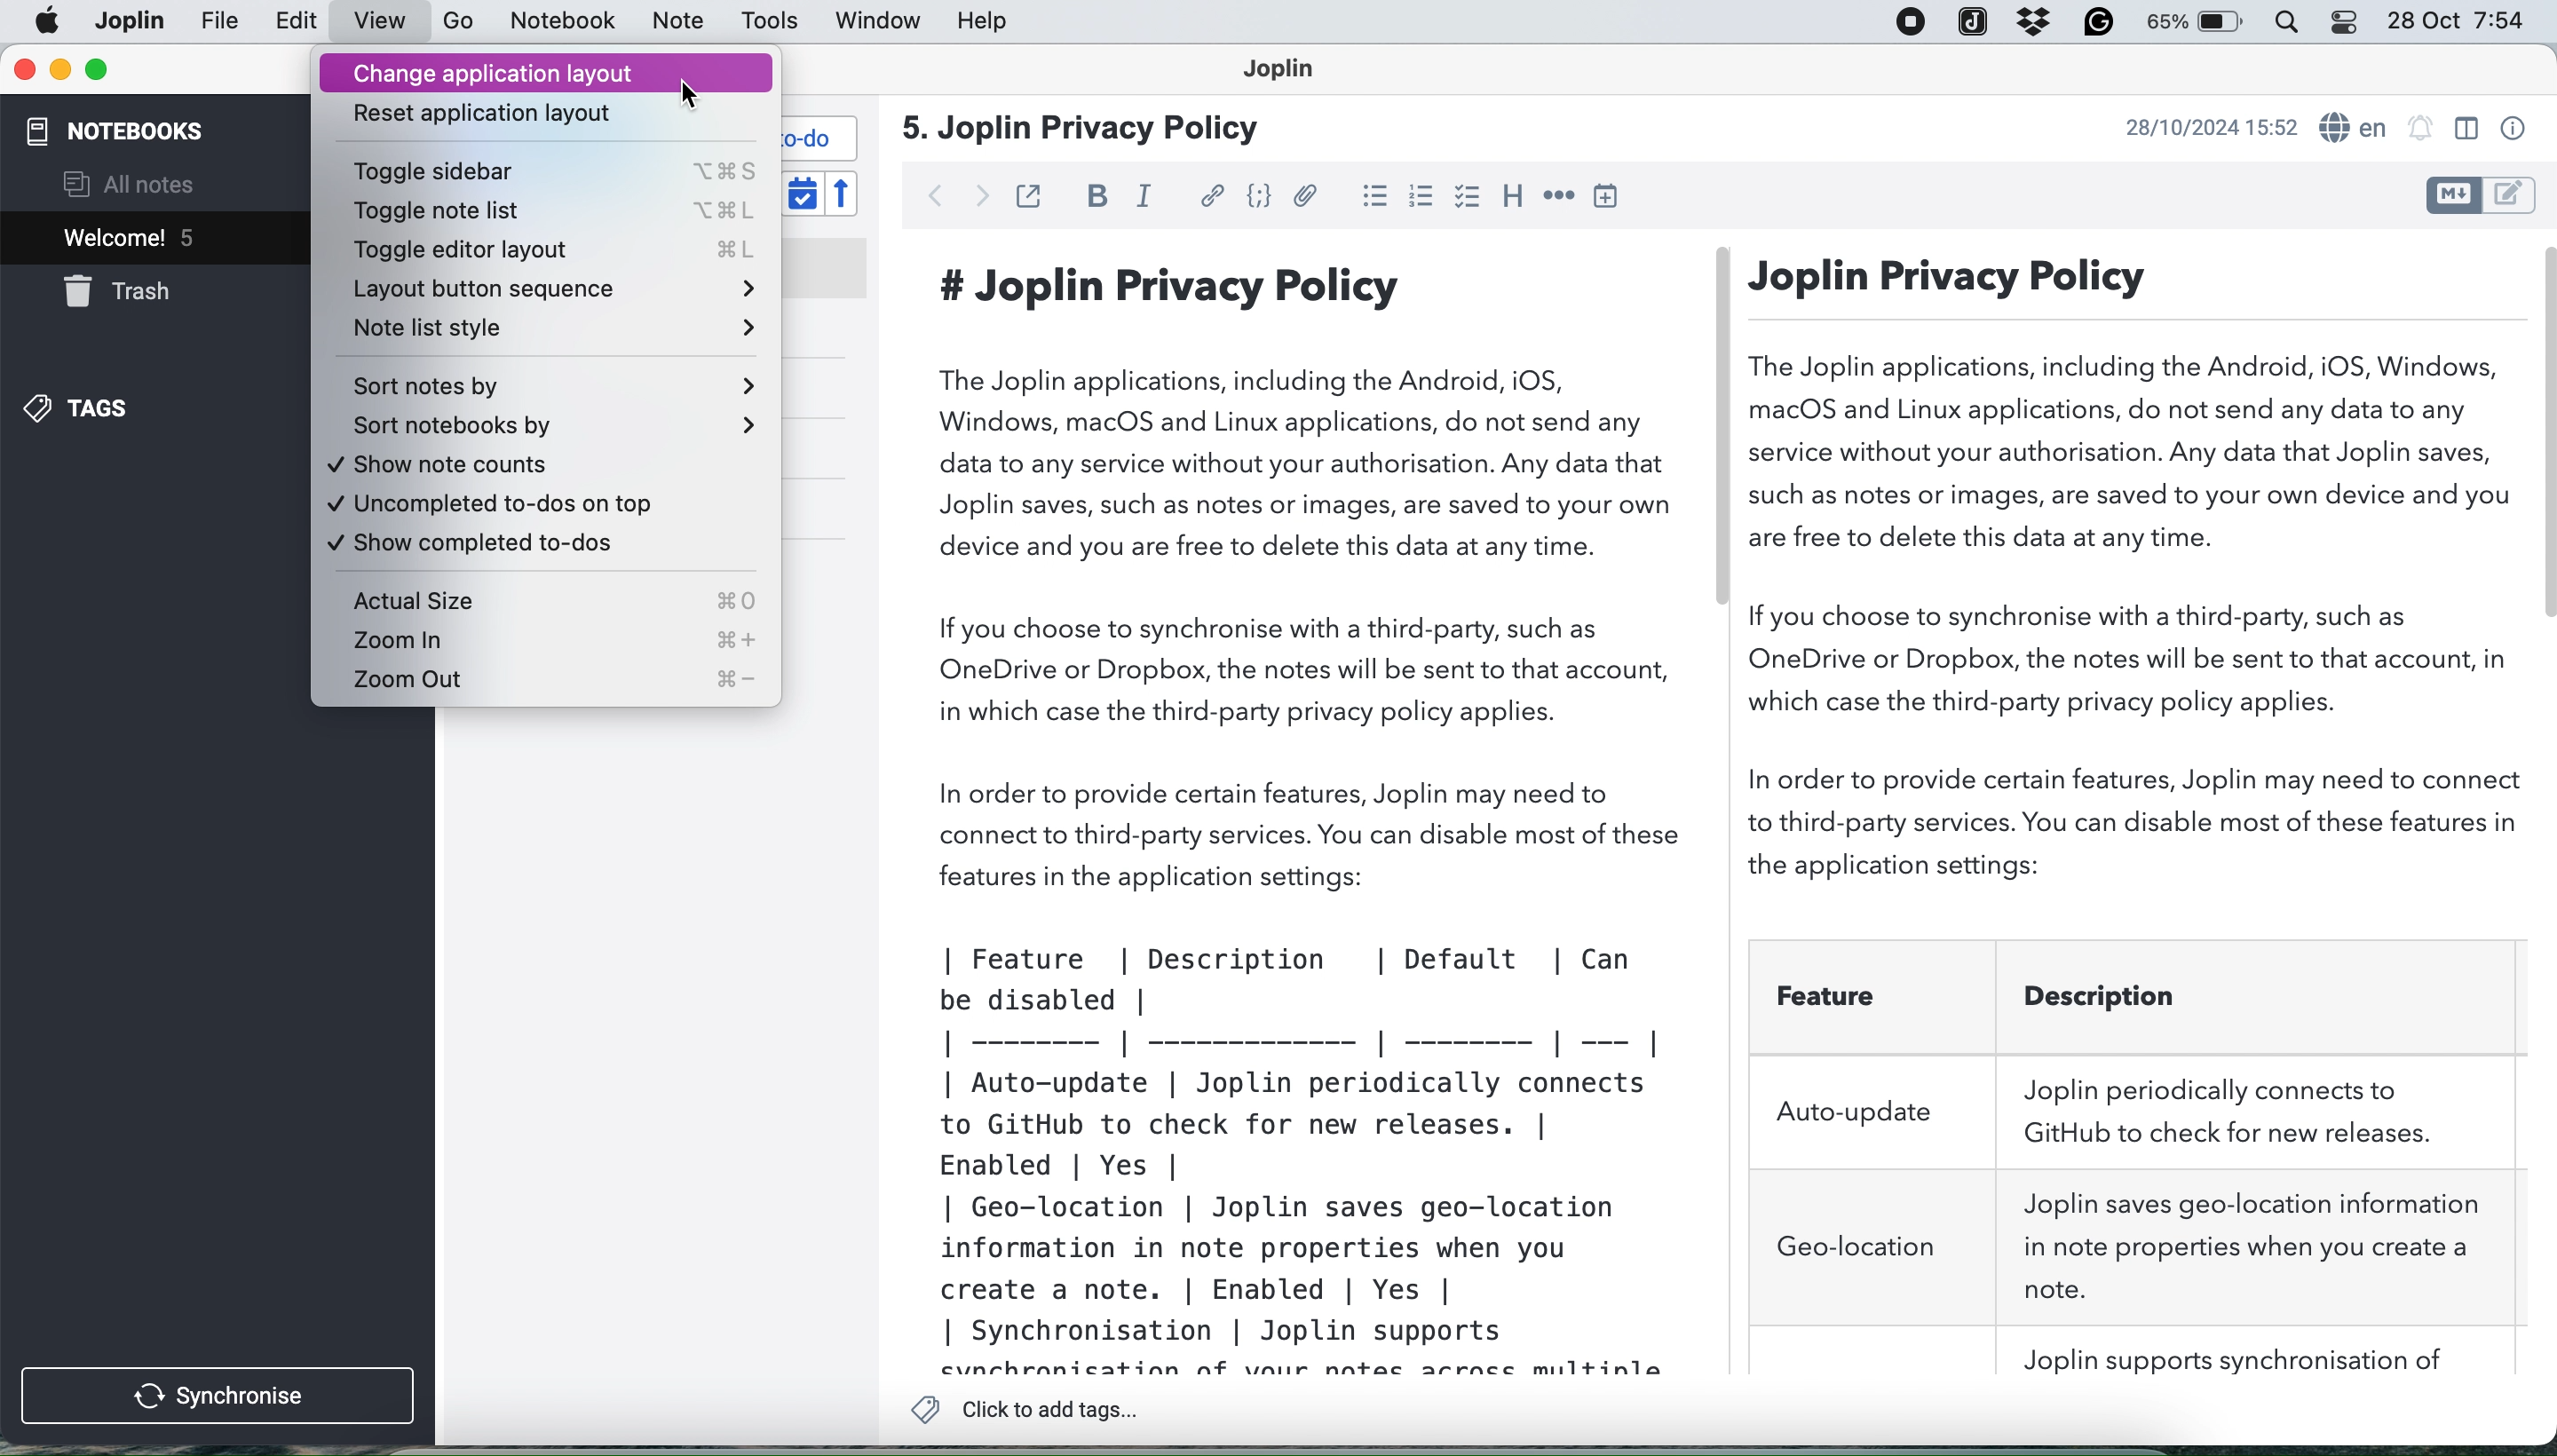 This screenshot has height=1456, width=2557. What do you see at coordinates (802, 192) in the screenshot?
I see `toggle sort order field` at bounding box center [802, 192].